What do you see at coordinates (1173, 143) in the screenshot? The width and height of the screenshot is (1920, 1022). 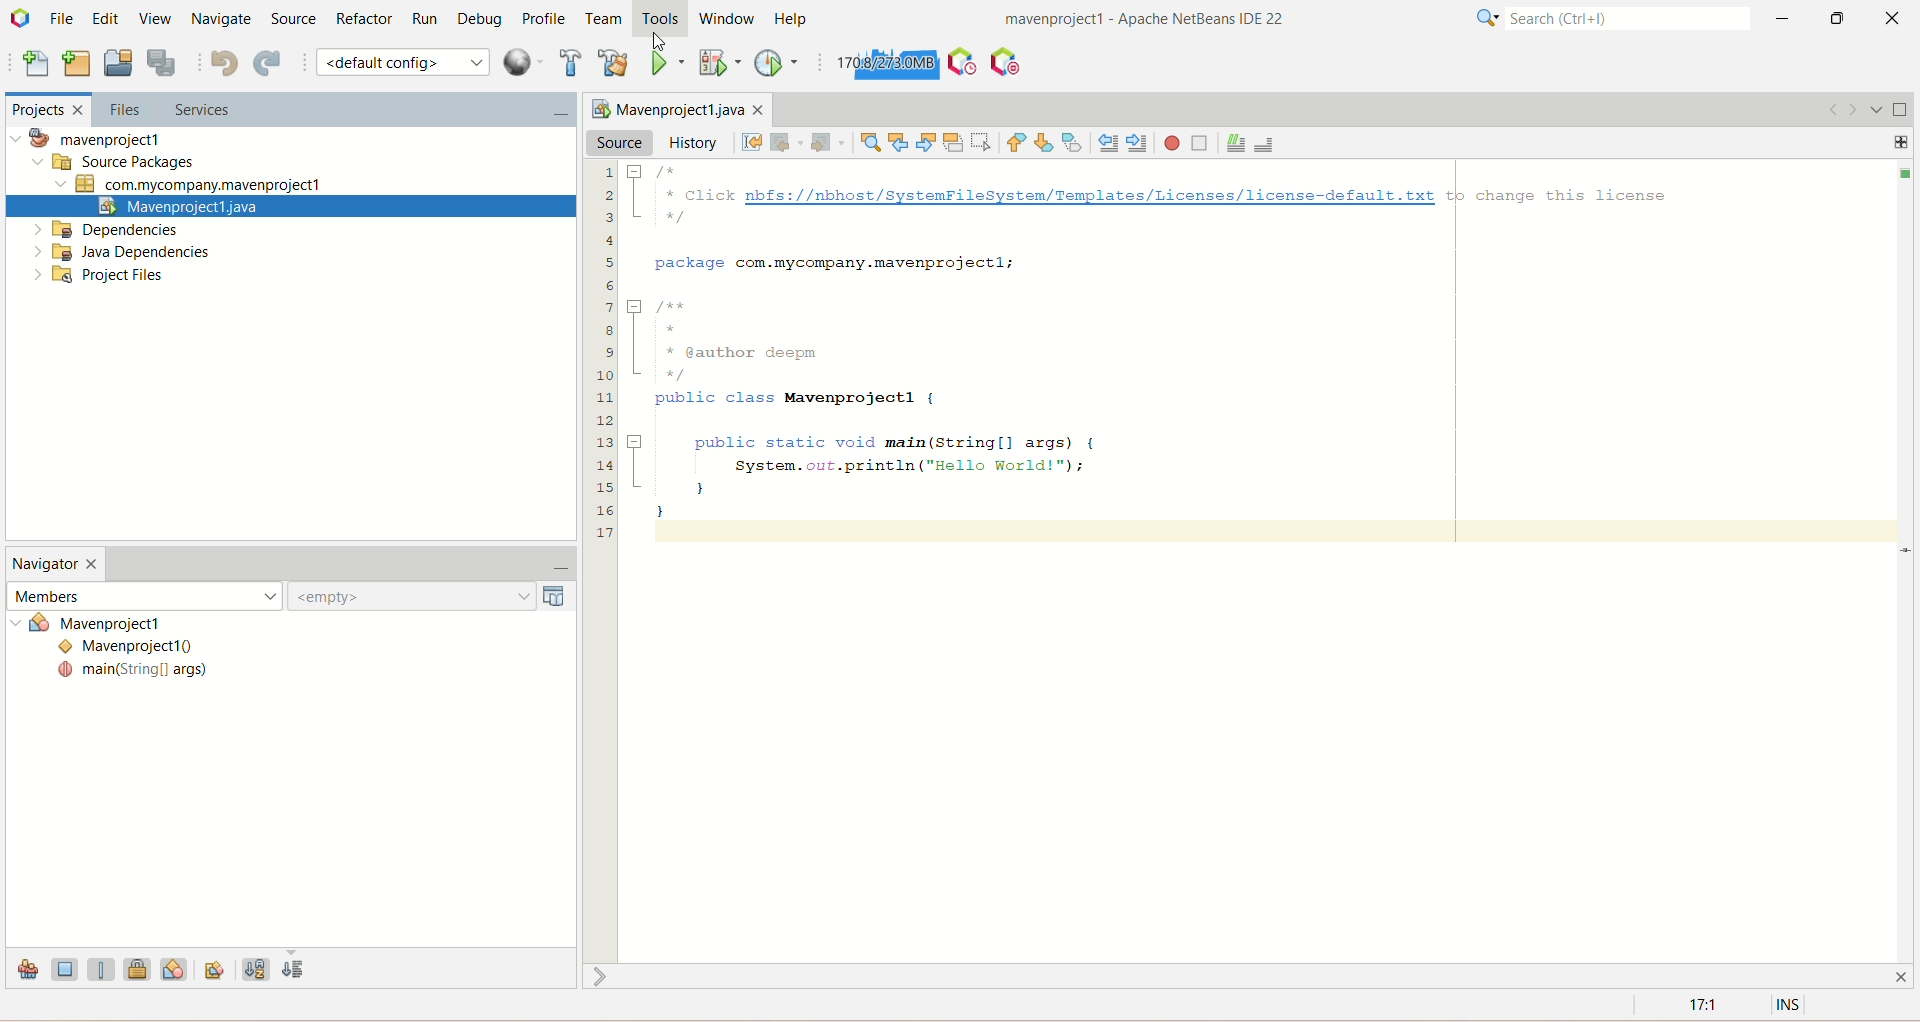 I see `start macro recording` at bounding box center [1173, 143].